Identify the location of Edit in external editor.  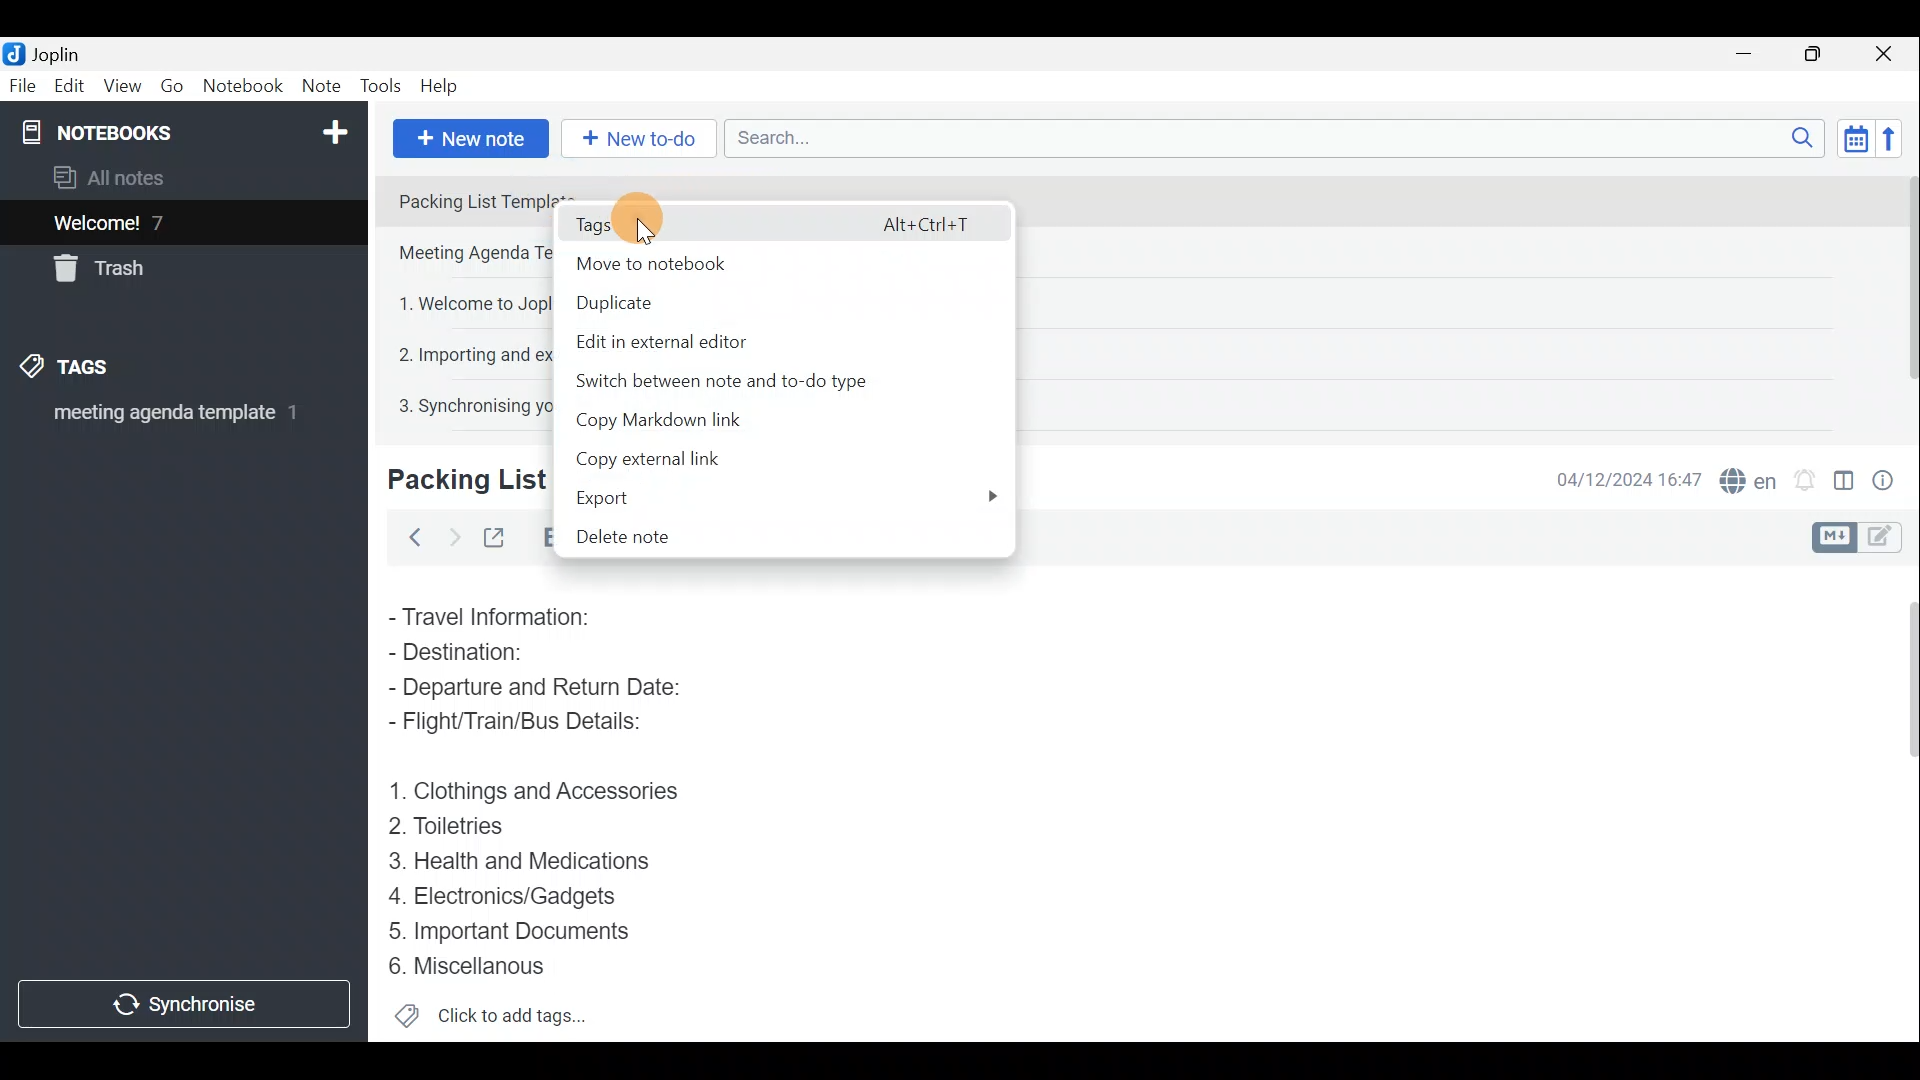
(686, 342).